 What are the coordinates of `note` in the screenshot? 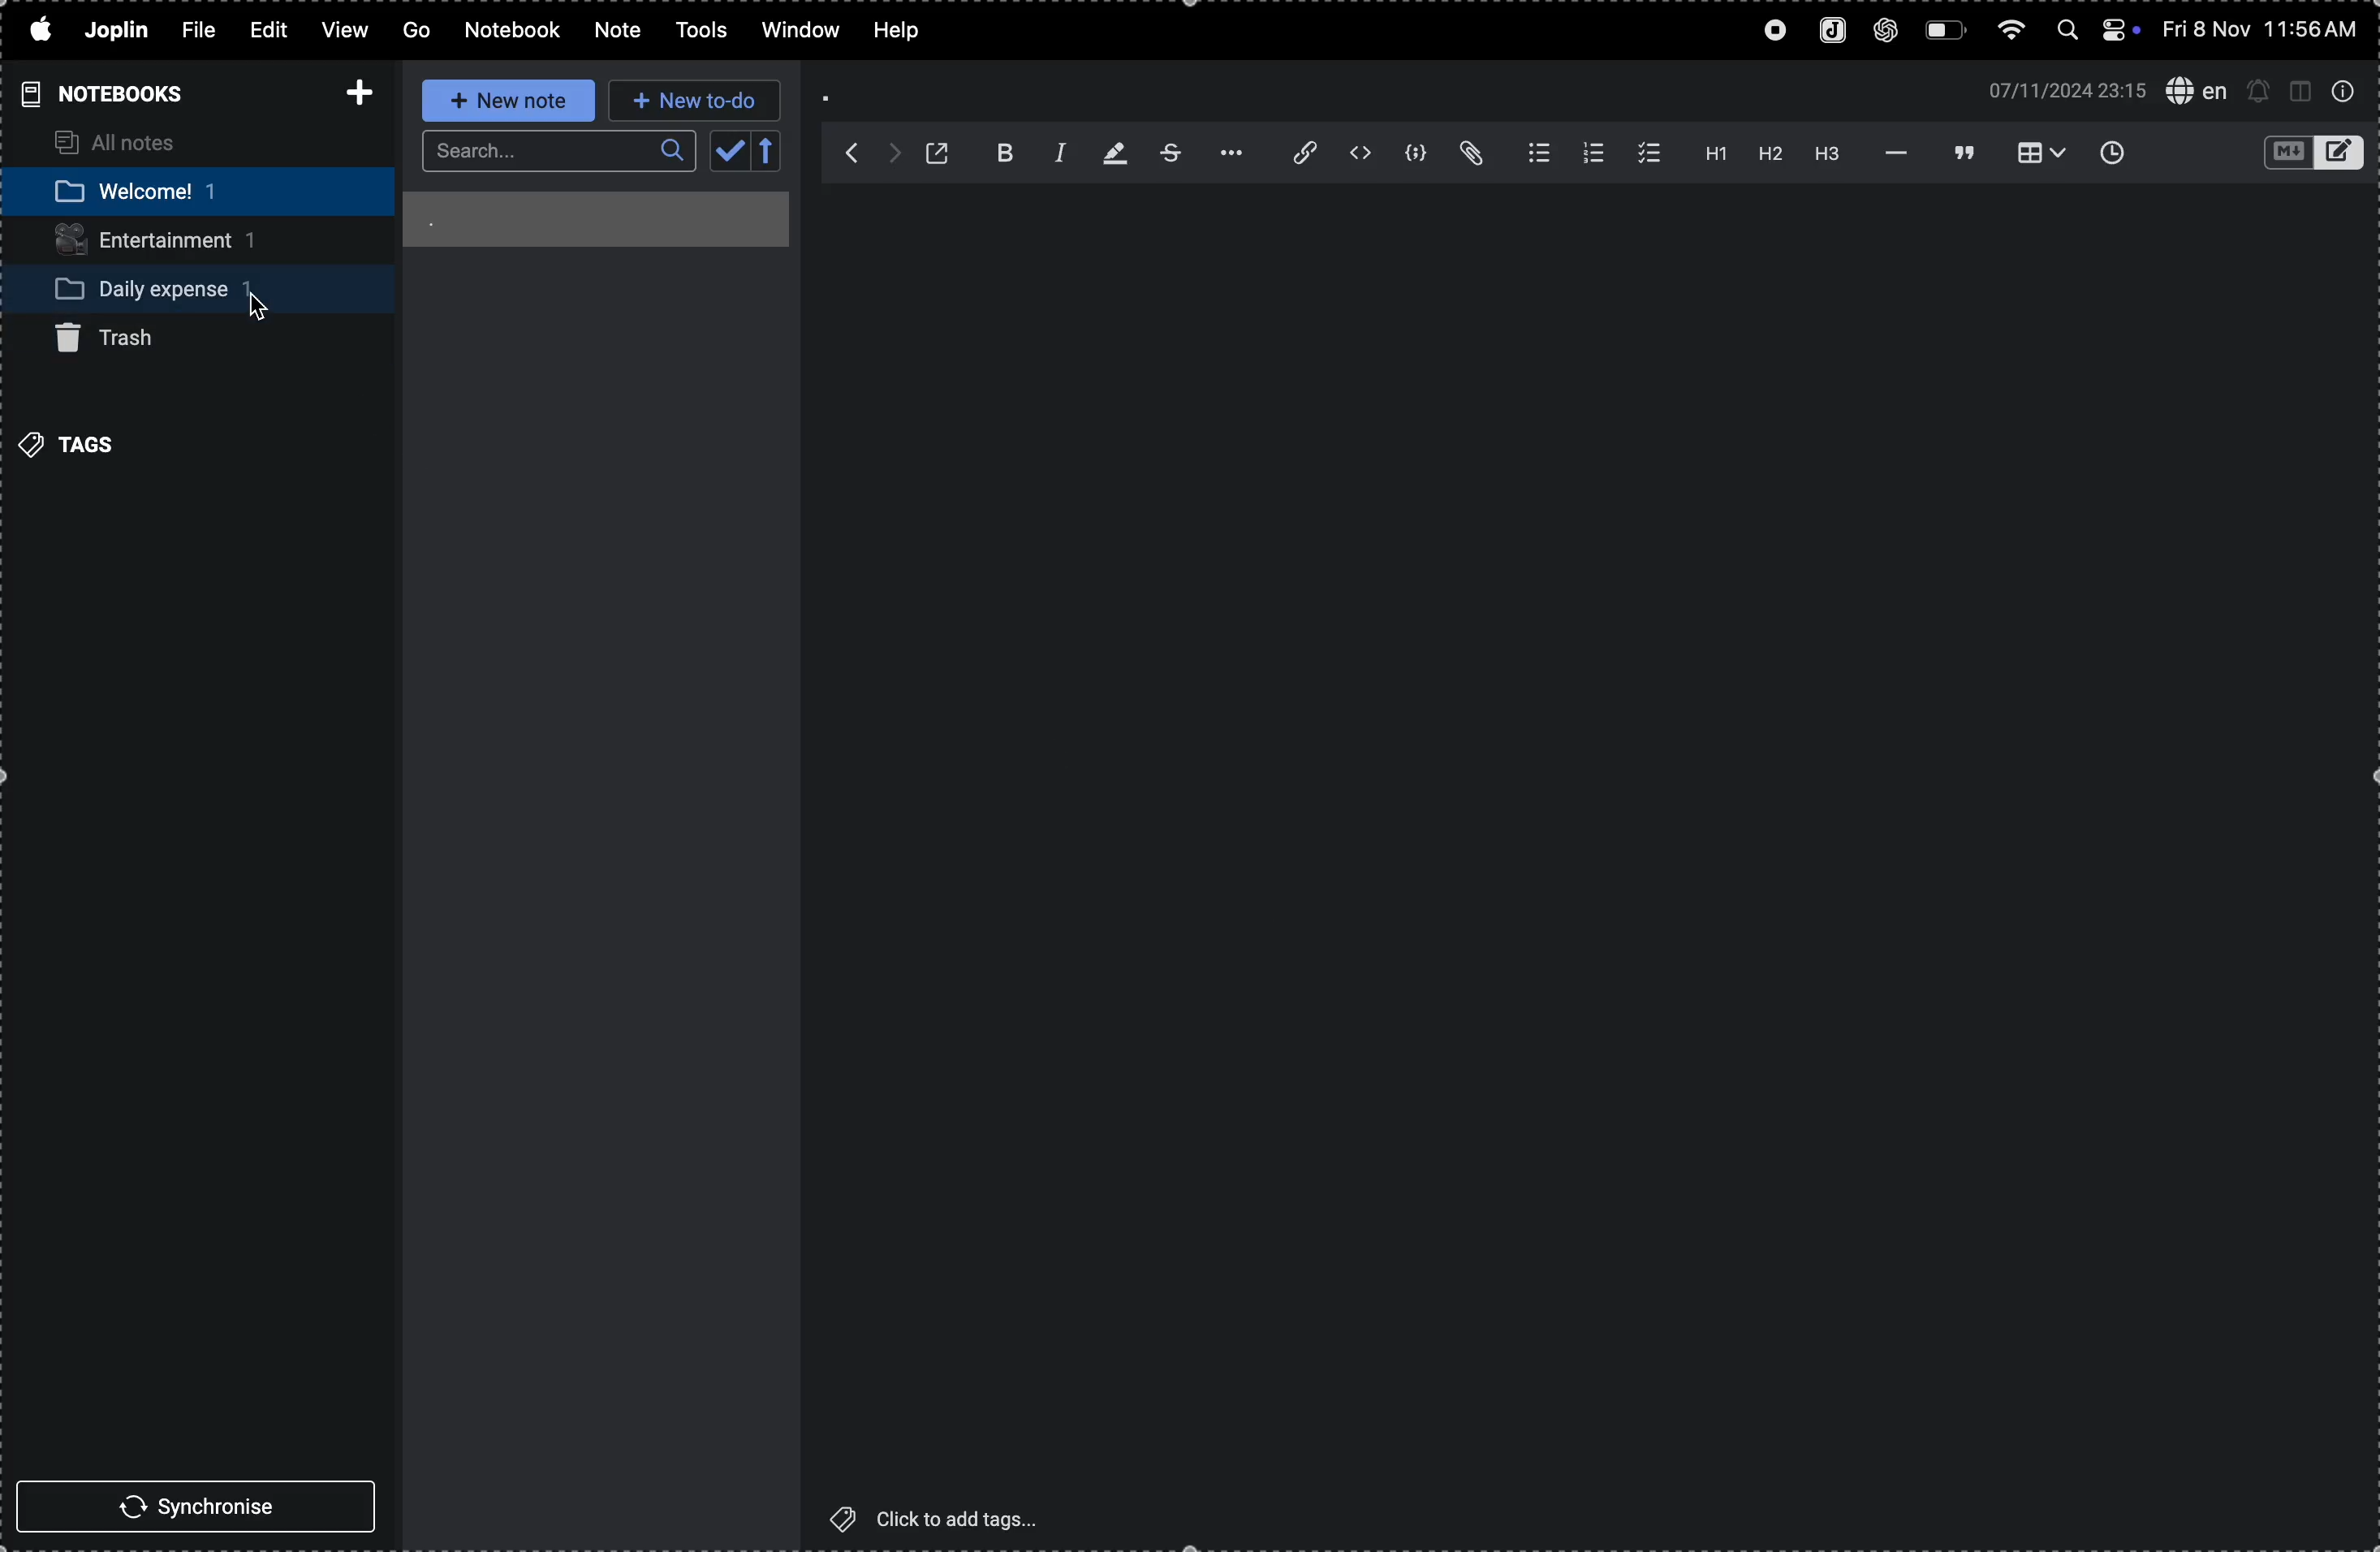 It's located at (613, 31).